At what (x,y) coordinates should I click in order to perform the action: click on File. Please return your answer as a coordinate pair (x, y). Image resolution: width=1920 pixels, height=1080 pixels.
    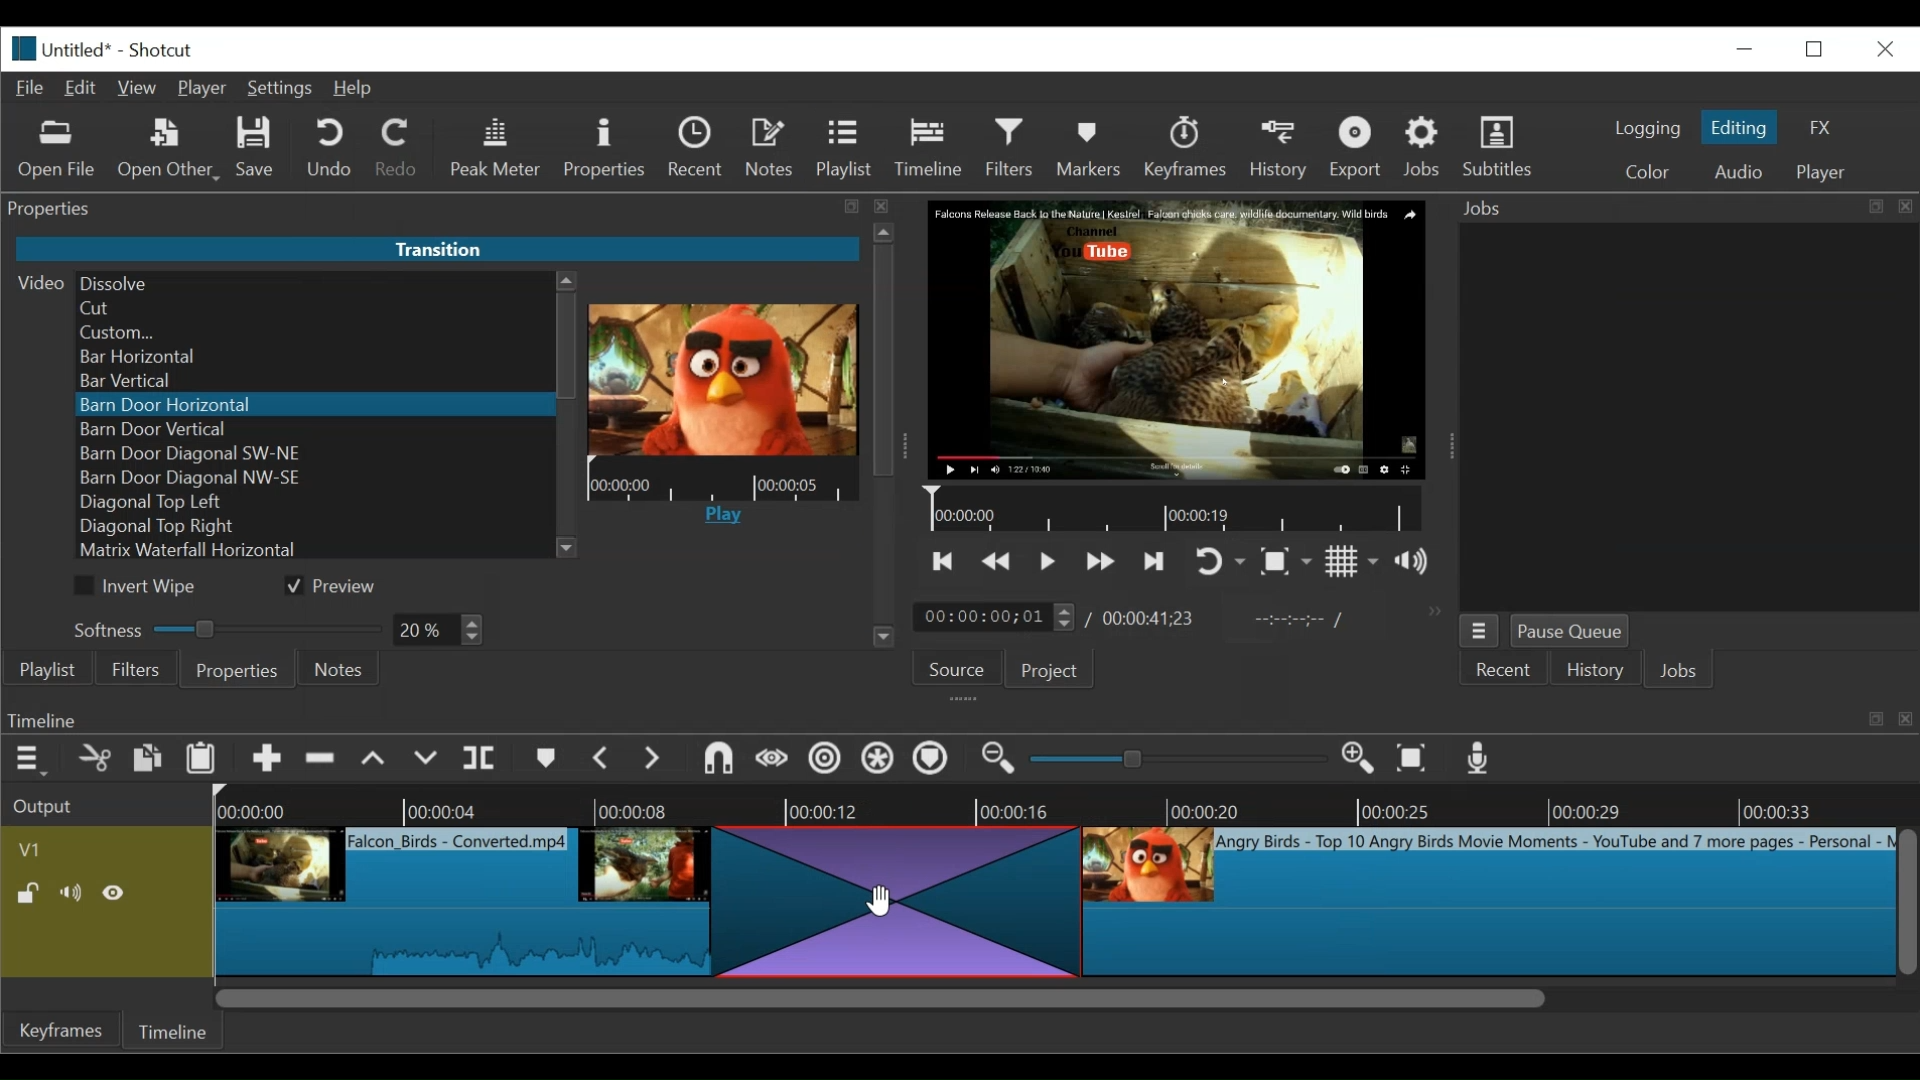
    Looking at the image, I should click on (31, 89).